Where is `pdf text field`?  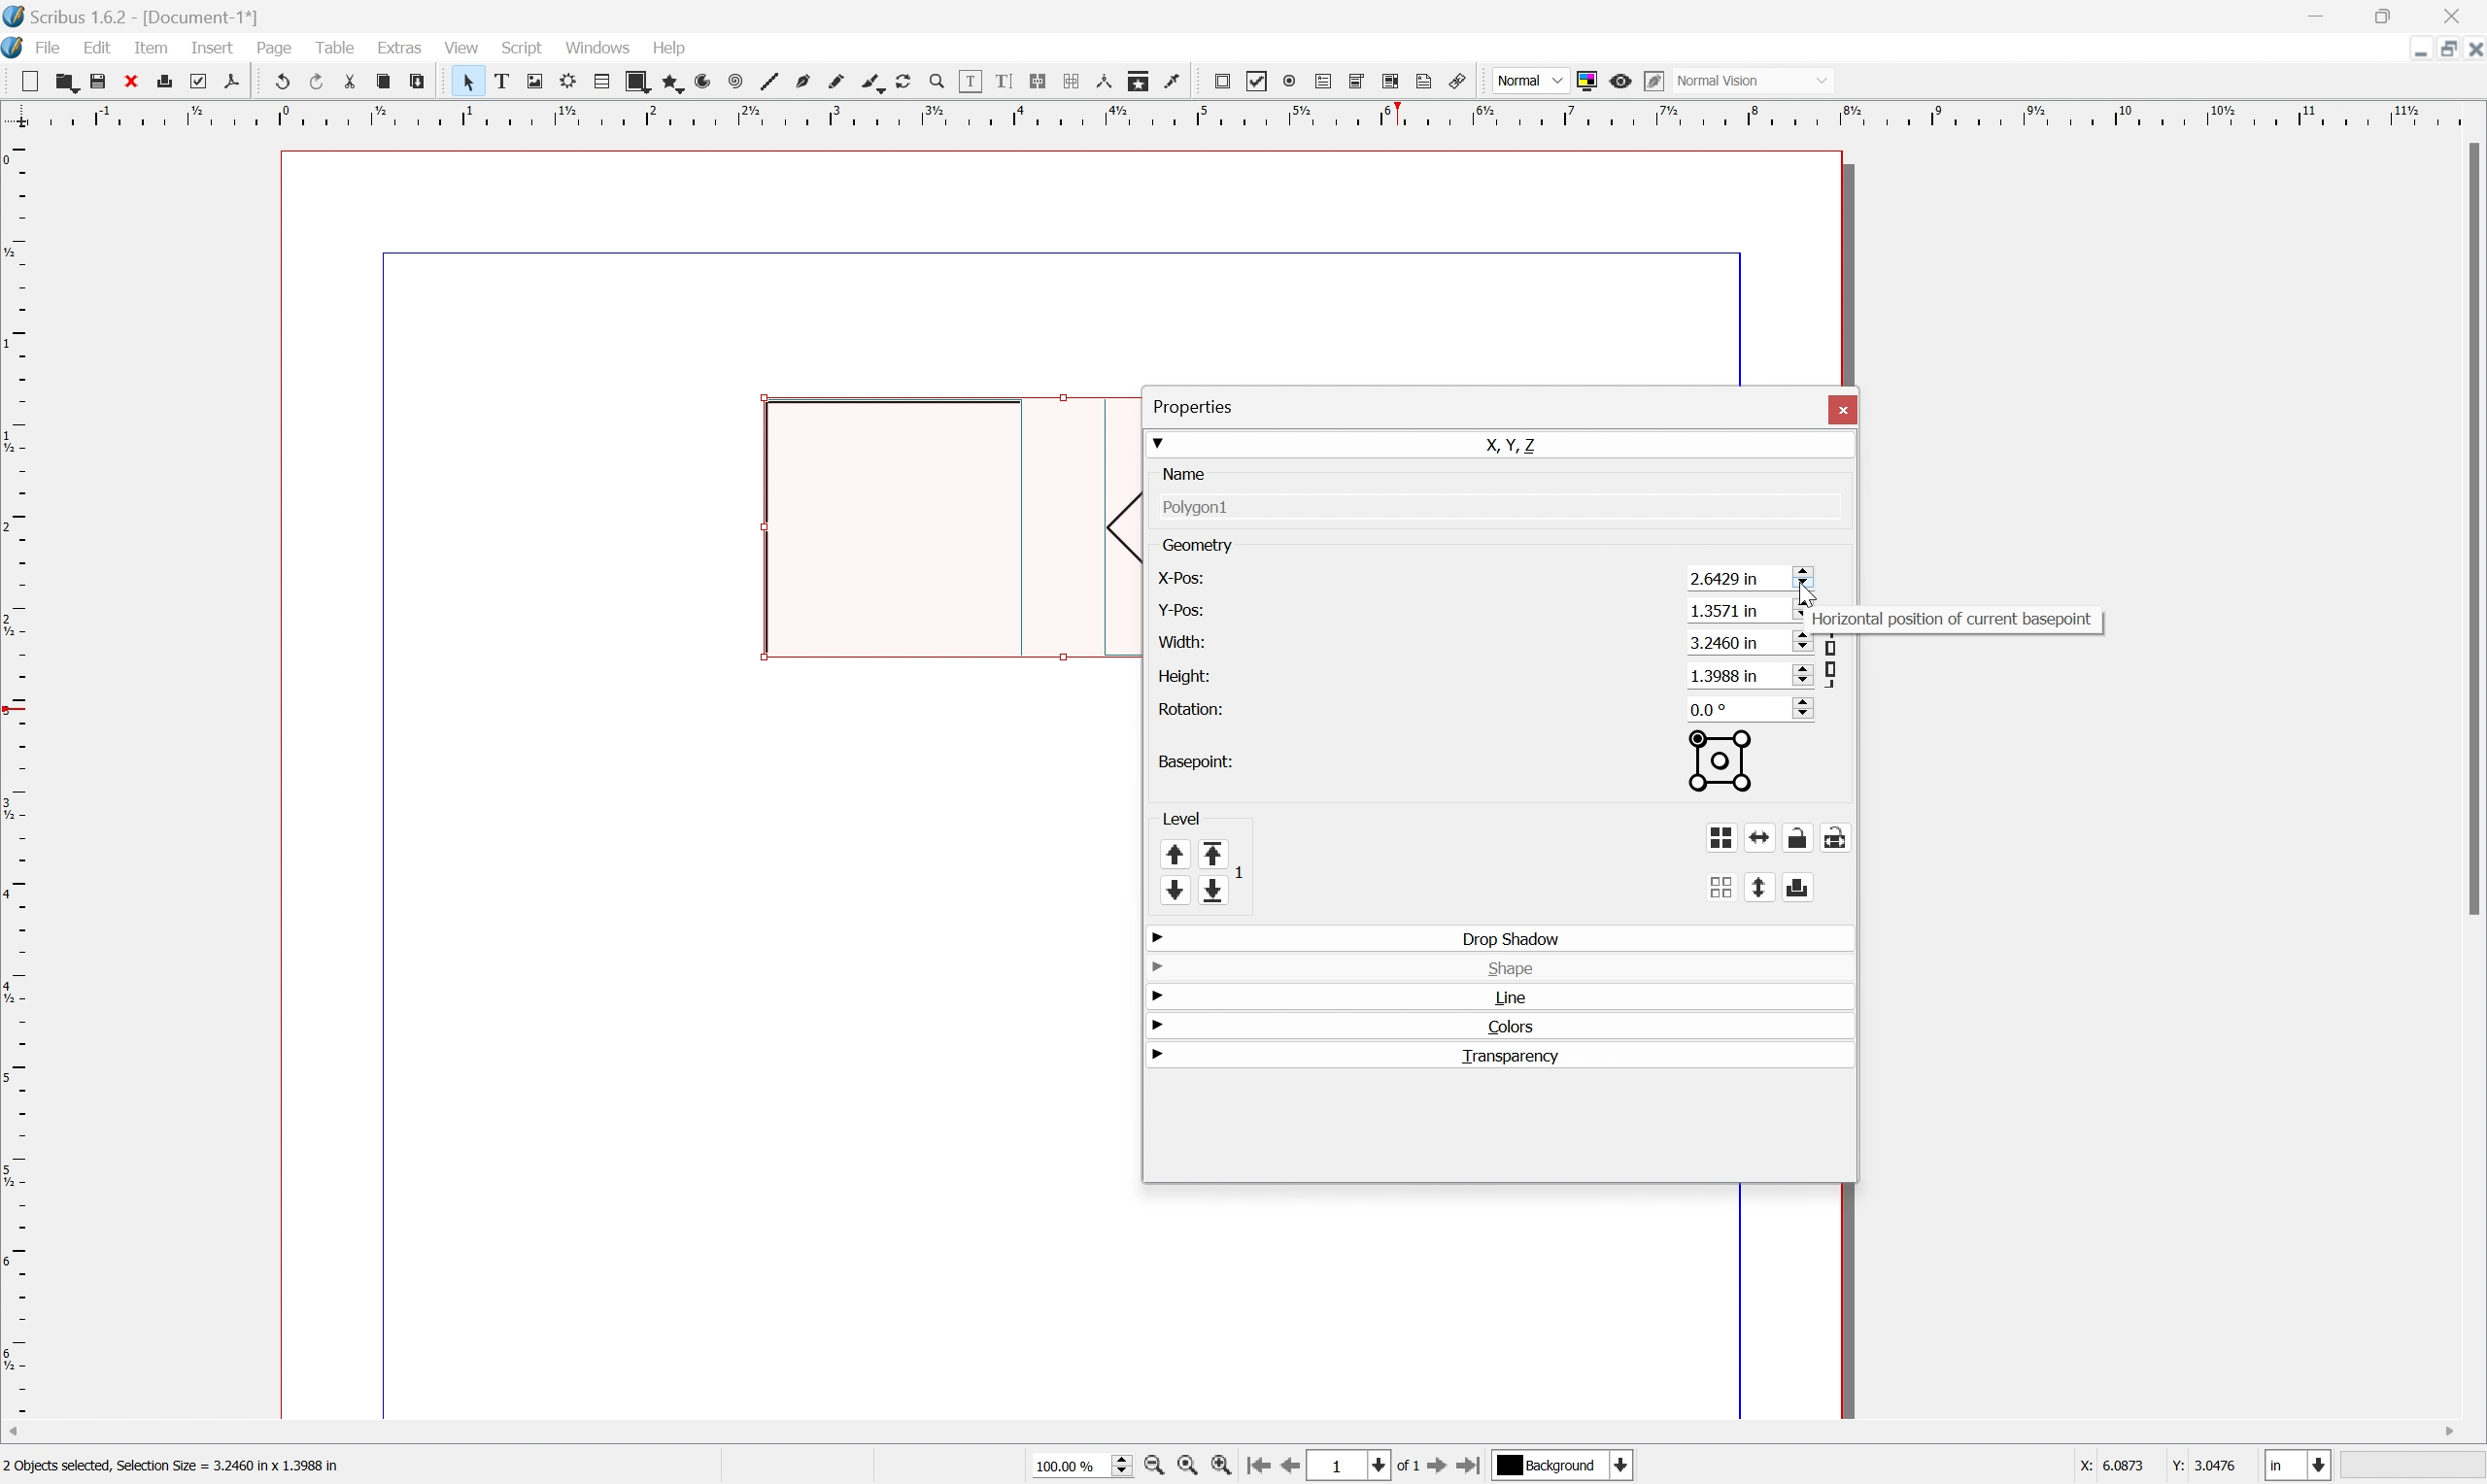 pdf text field is located at coordinates (1322, 79).